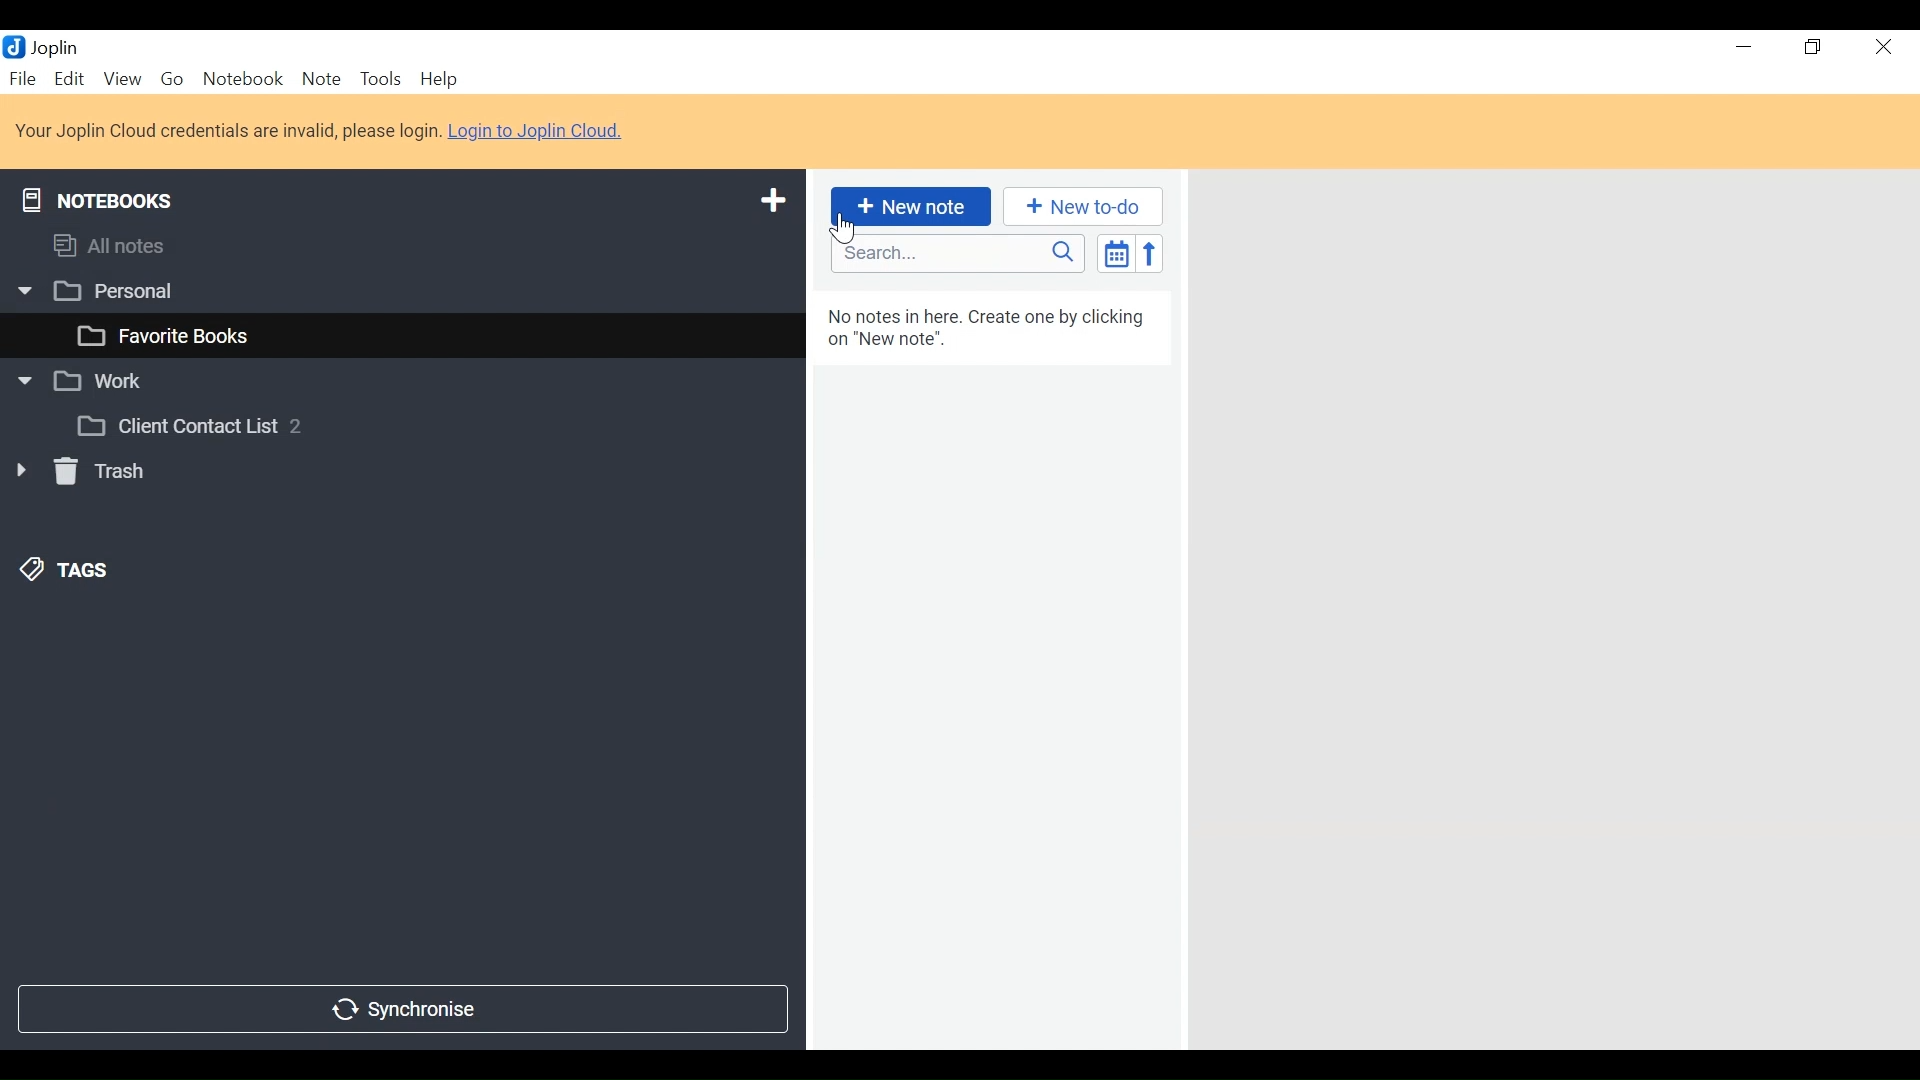 This screenshot has height=1080, width=1920. I want to click on Notebook, so click(242, 80).